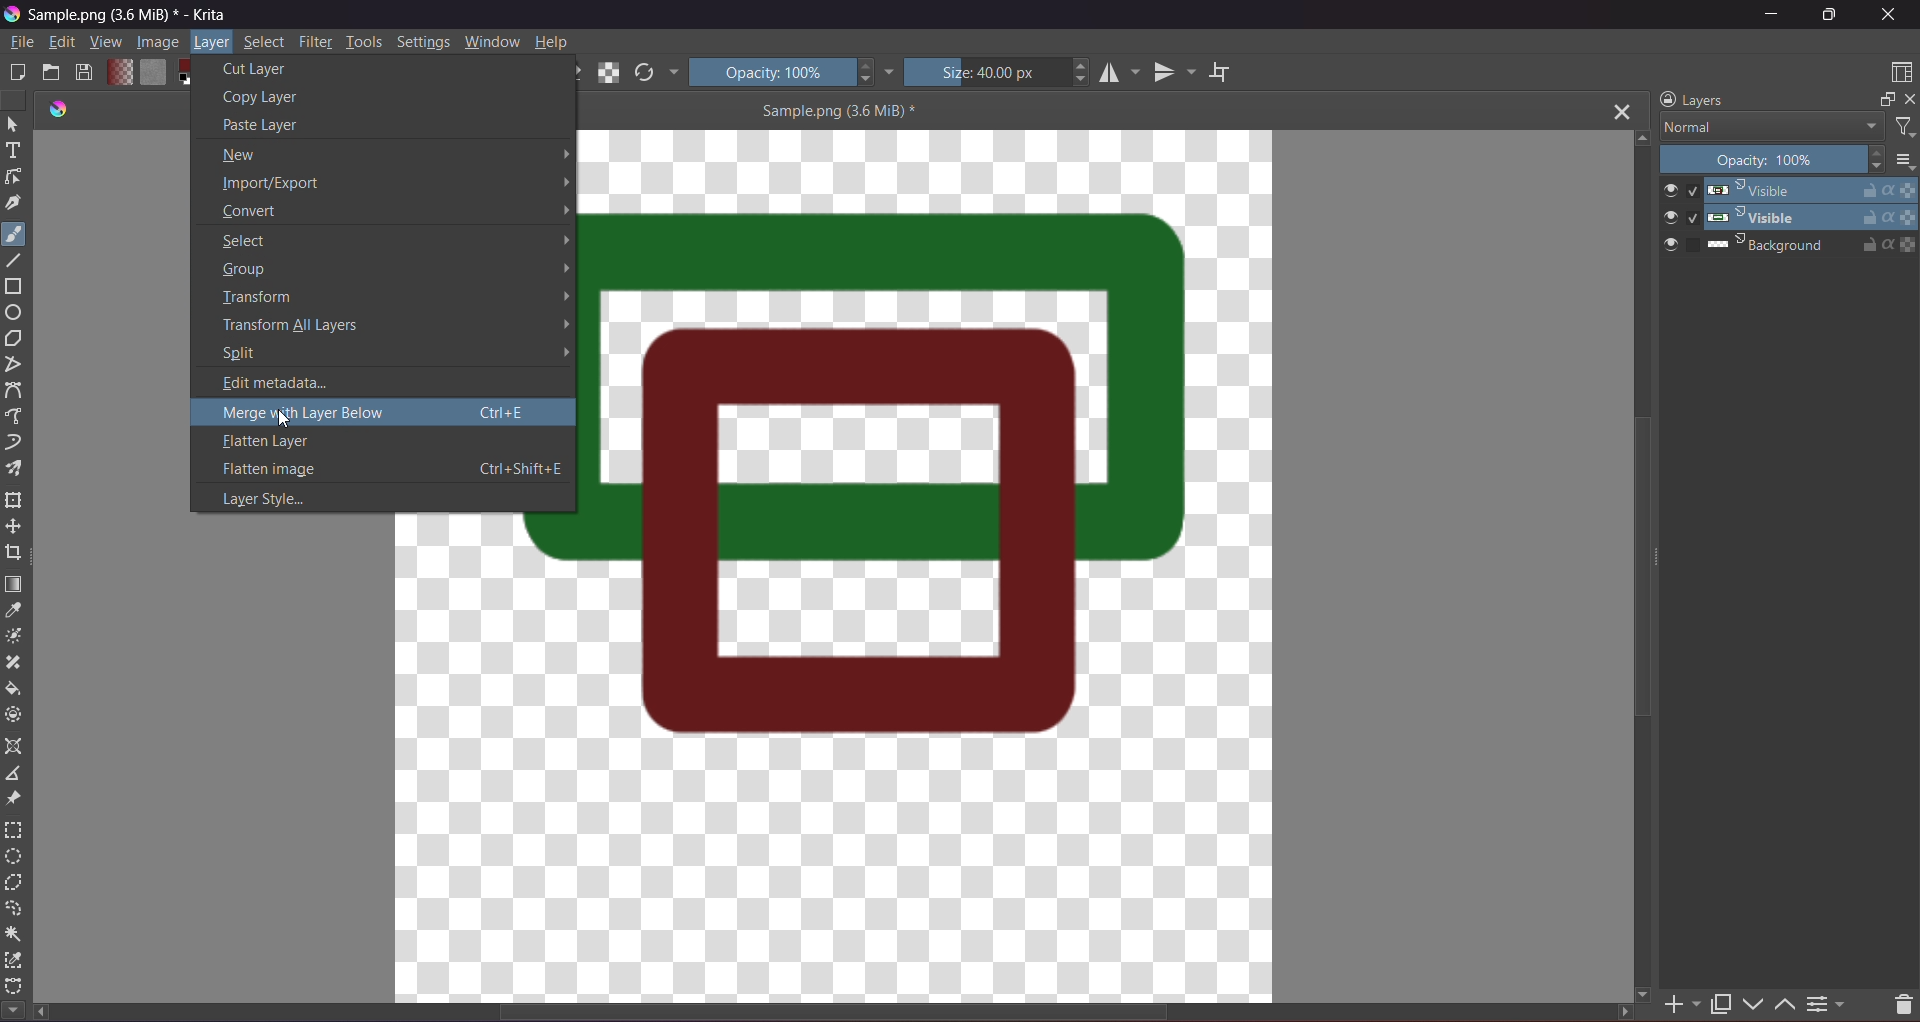 The image size is (1920, 1022). I want to click on Text, so click(14, 153).